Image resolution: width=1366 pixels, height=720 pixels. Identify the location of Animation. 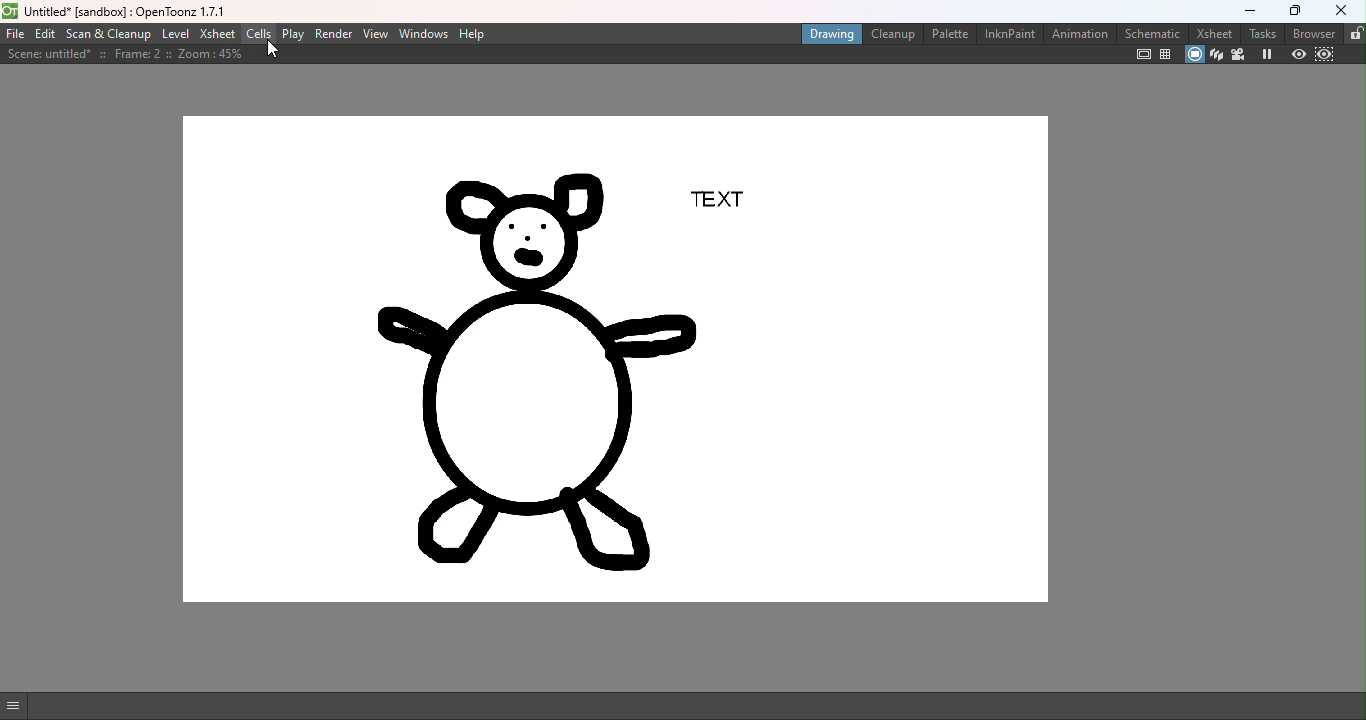
(1079, 35).